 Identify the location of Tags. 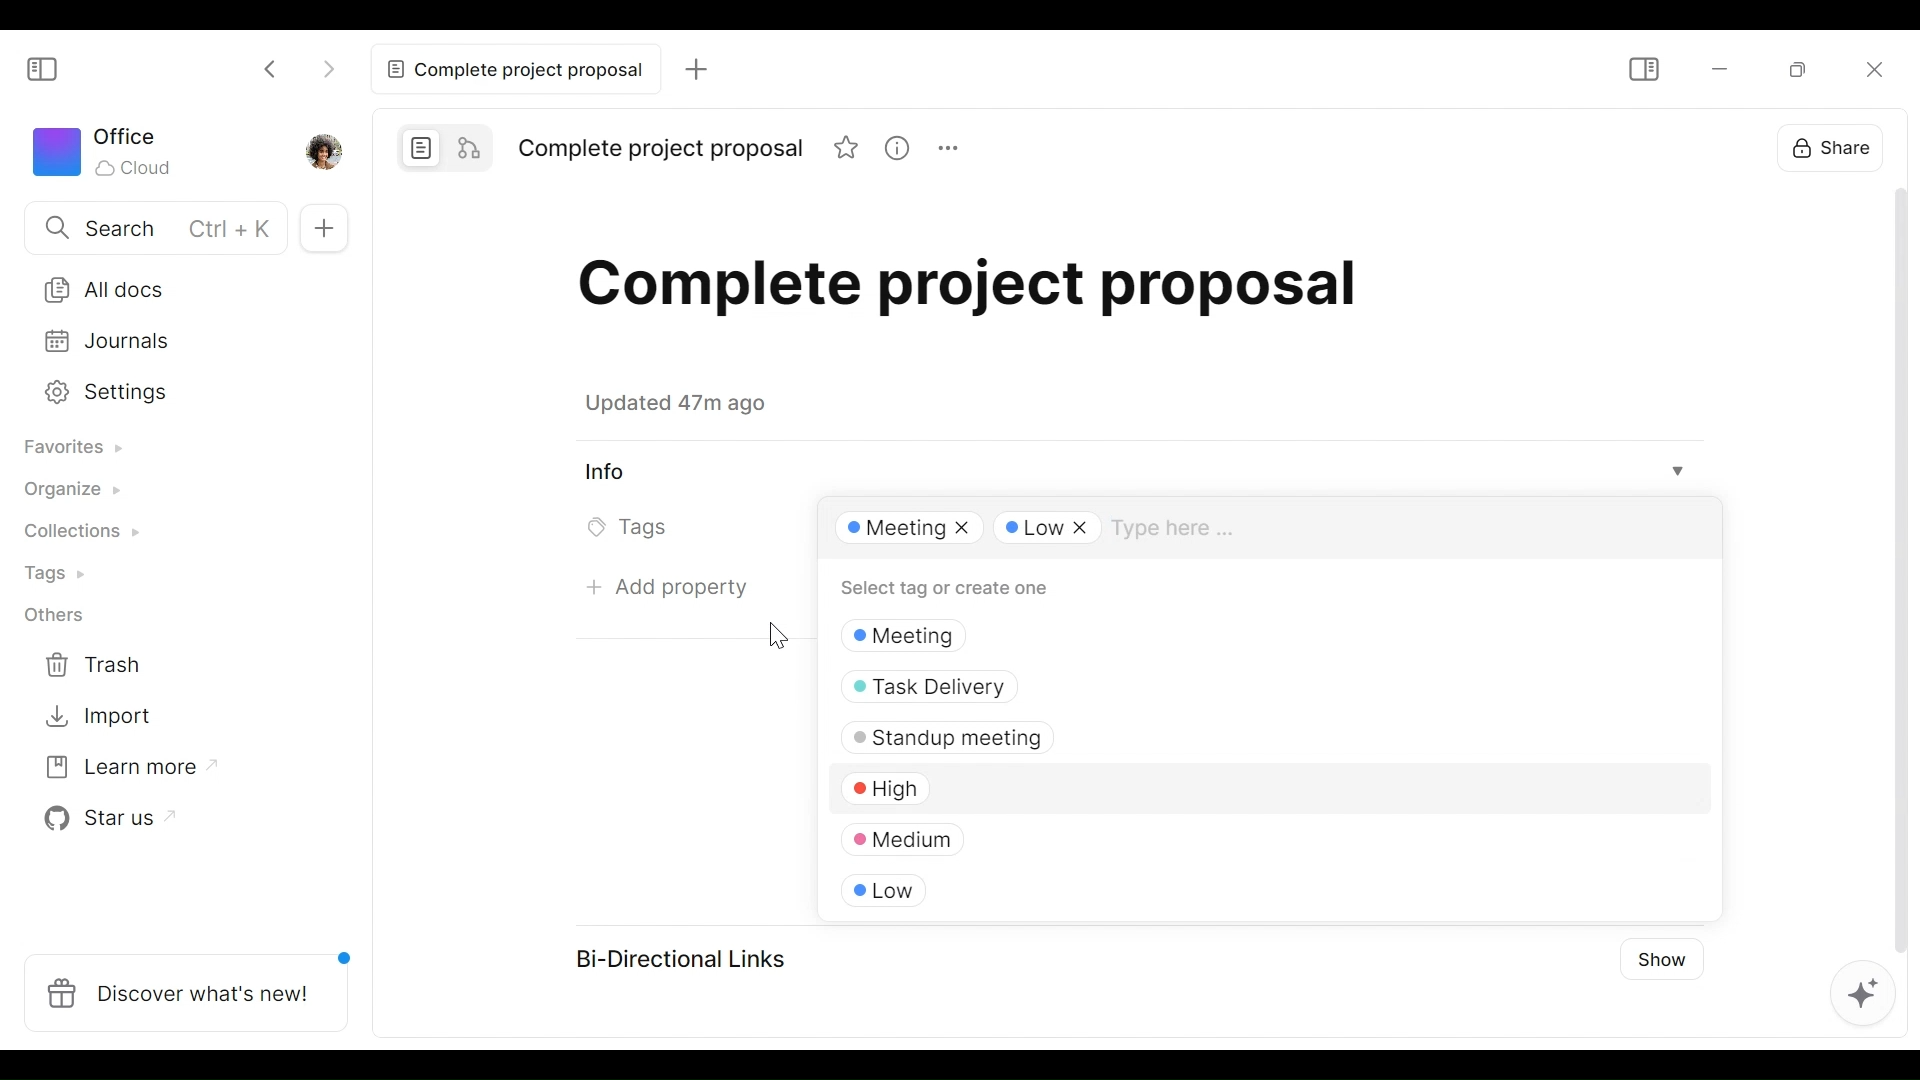
(631, 530).